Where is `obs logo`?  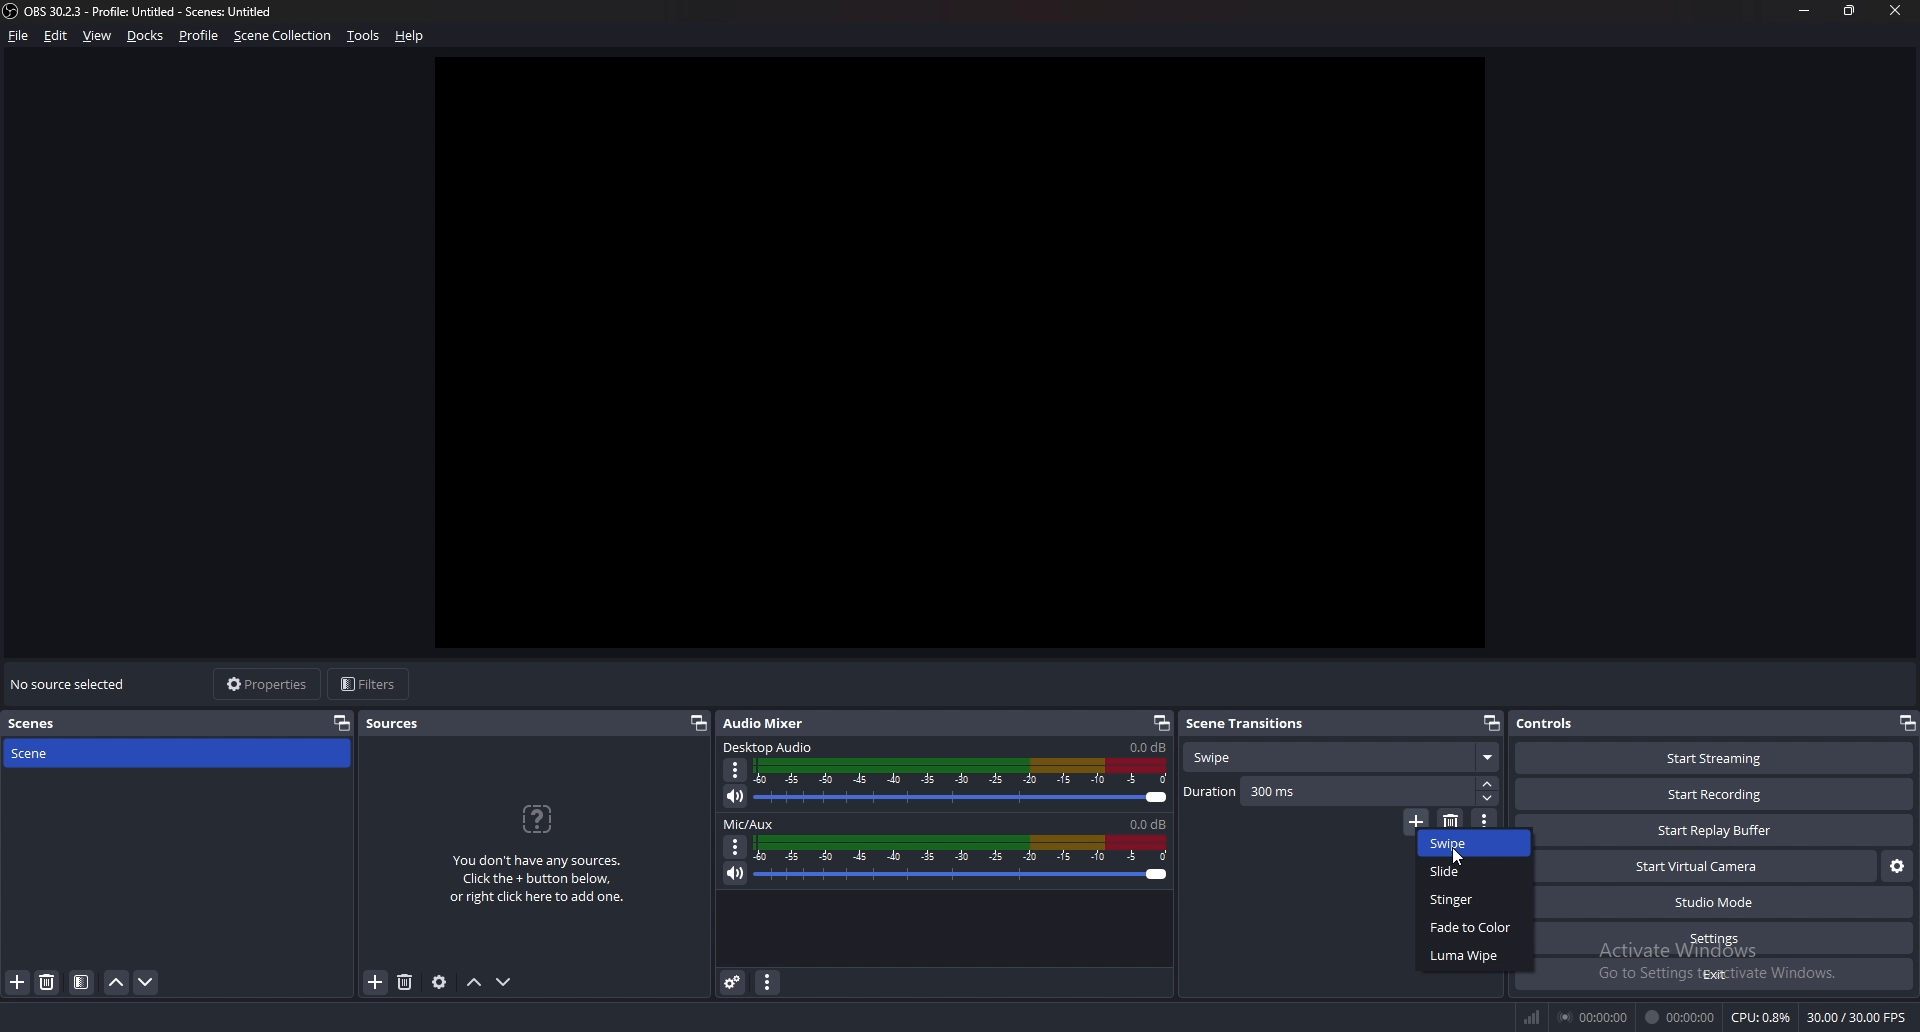 obs logo is located at coordinates (12, 13).